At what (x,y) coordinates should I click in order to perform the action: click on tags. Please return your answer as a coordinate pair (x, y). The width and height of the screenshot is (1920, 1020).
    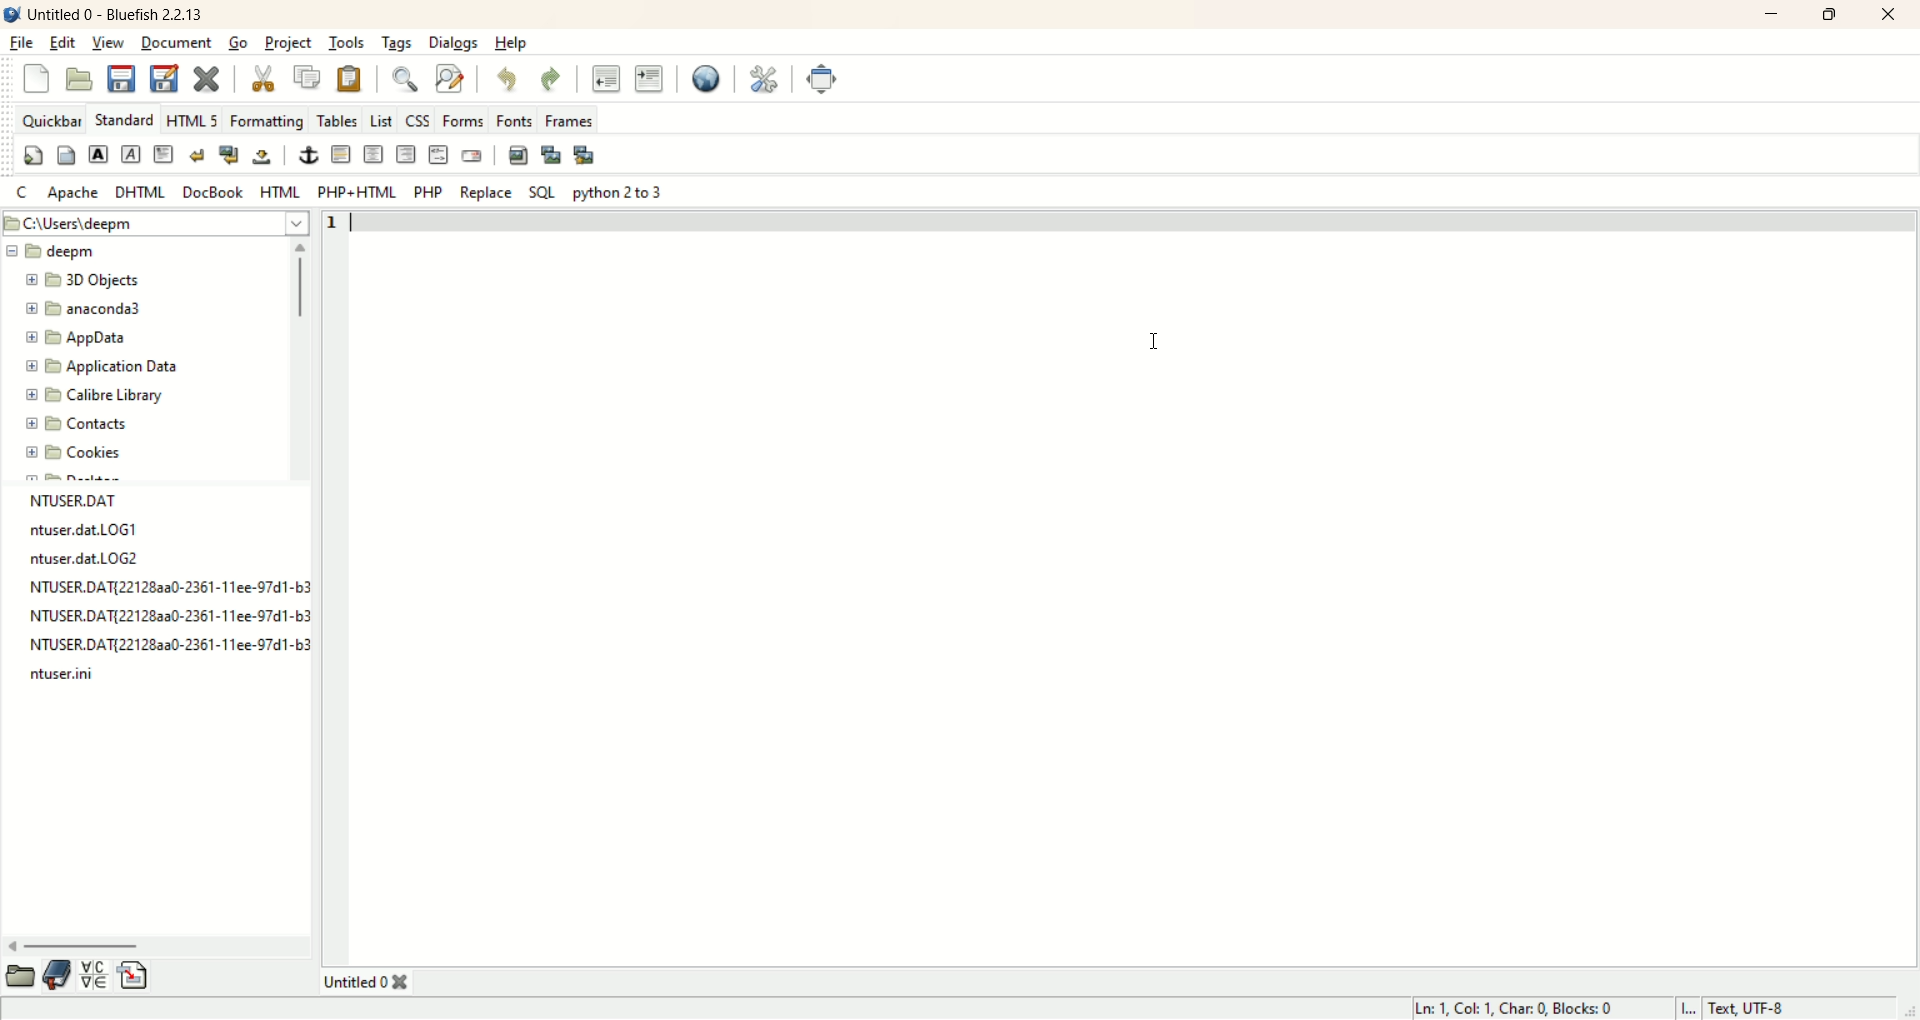
    Looking at the image, I should click on (395, 44).